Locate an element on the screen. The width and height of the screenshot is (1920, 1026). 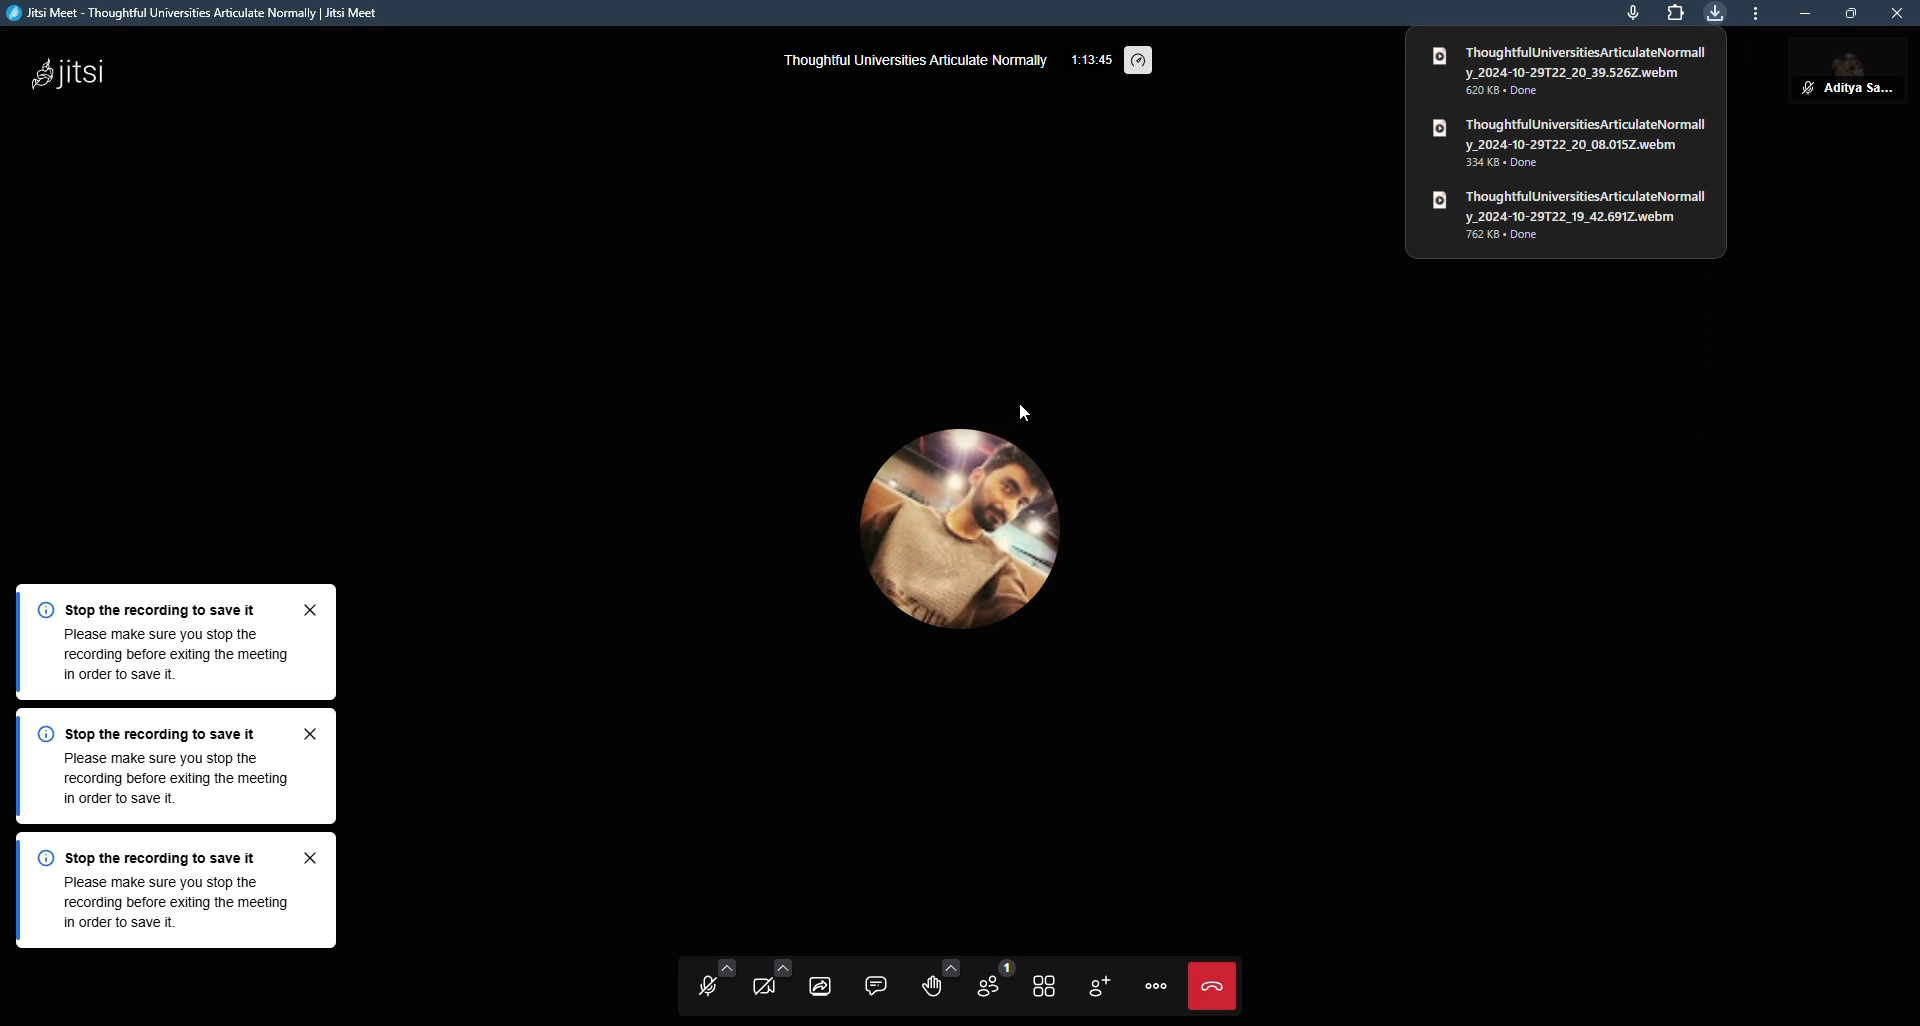
©) Stop the recording to save it is located at coordinates (158, 856).